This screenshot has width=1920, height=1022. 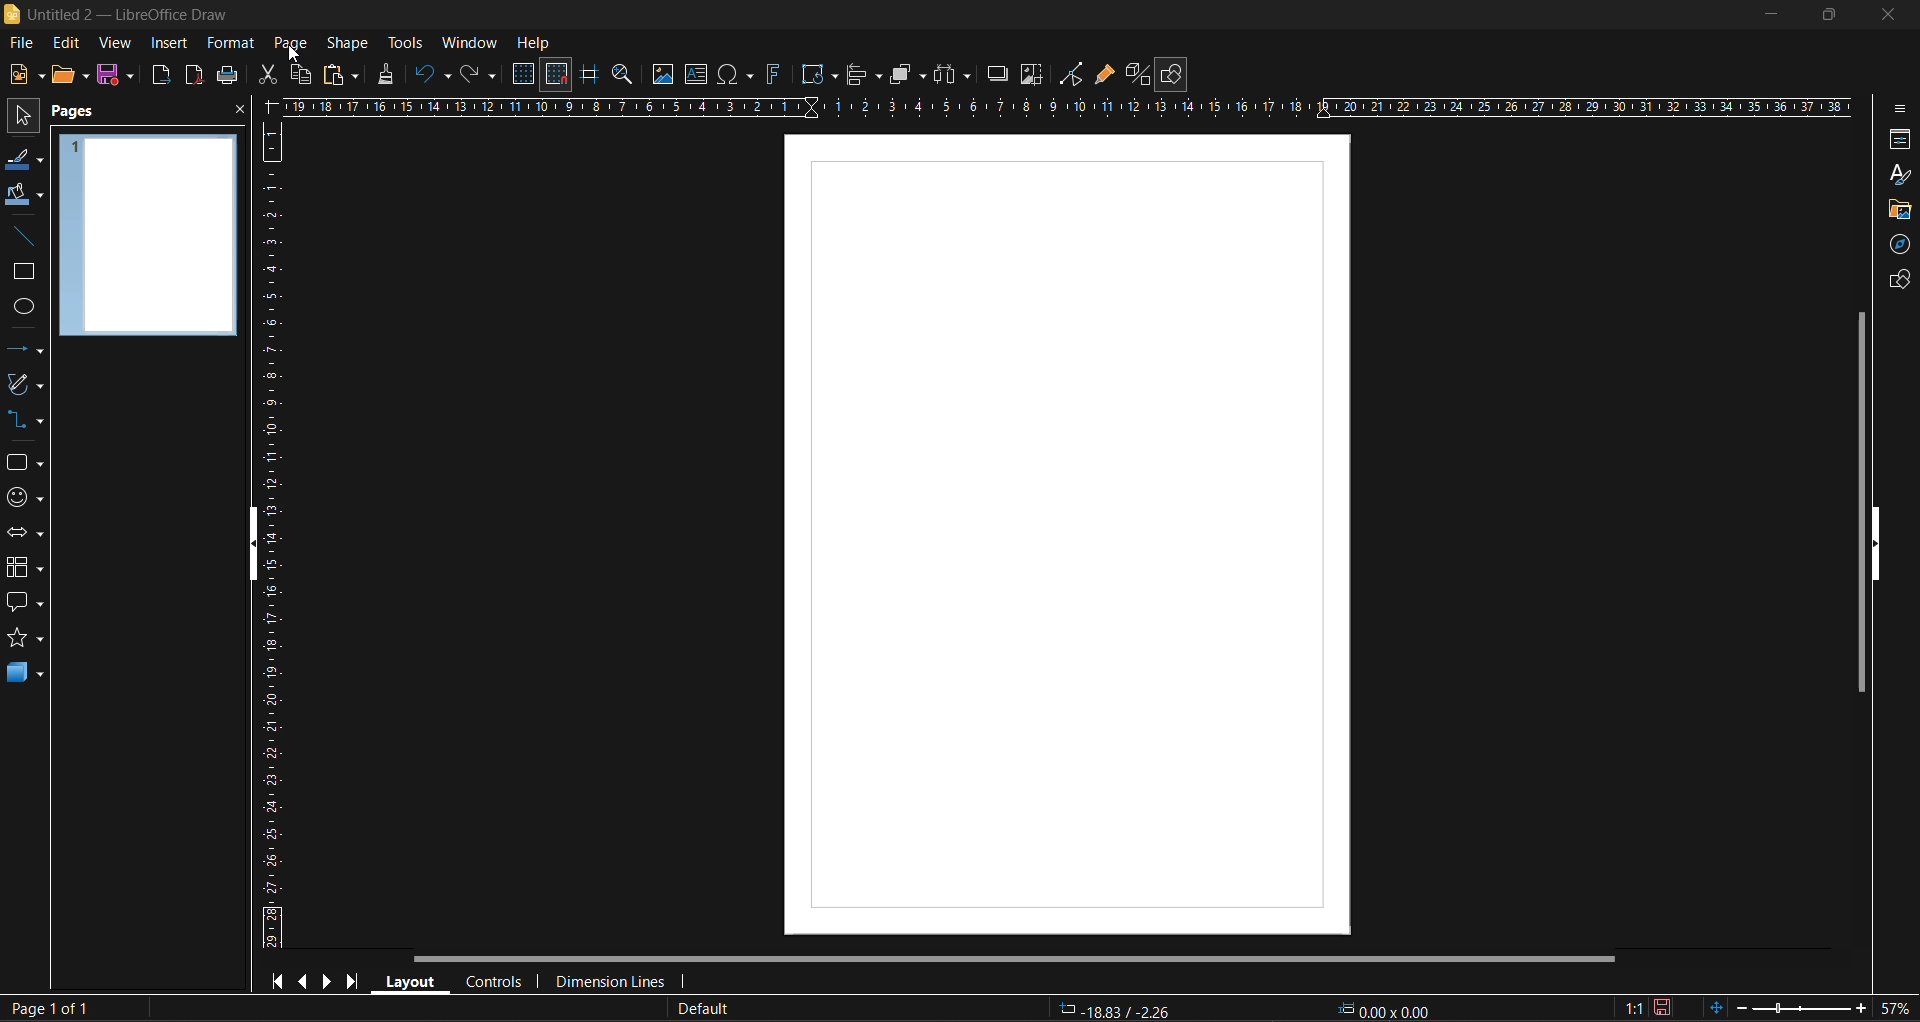 I want to click on paste, so click(x=339, y=76).